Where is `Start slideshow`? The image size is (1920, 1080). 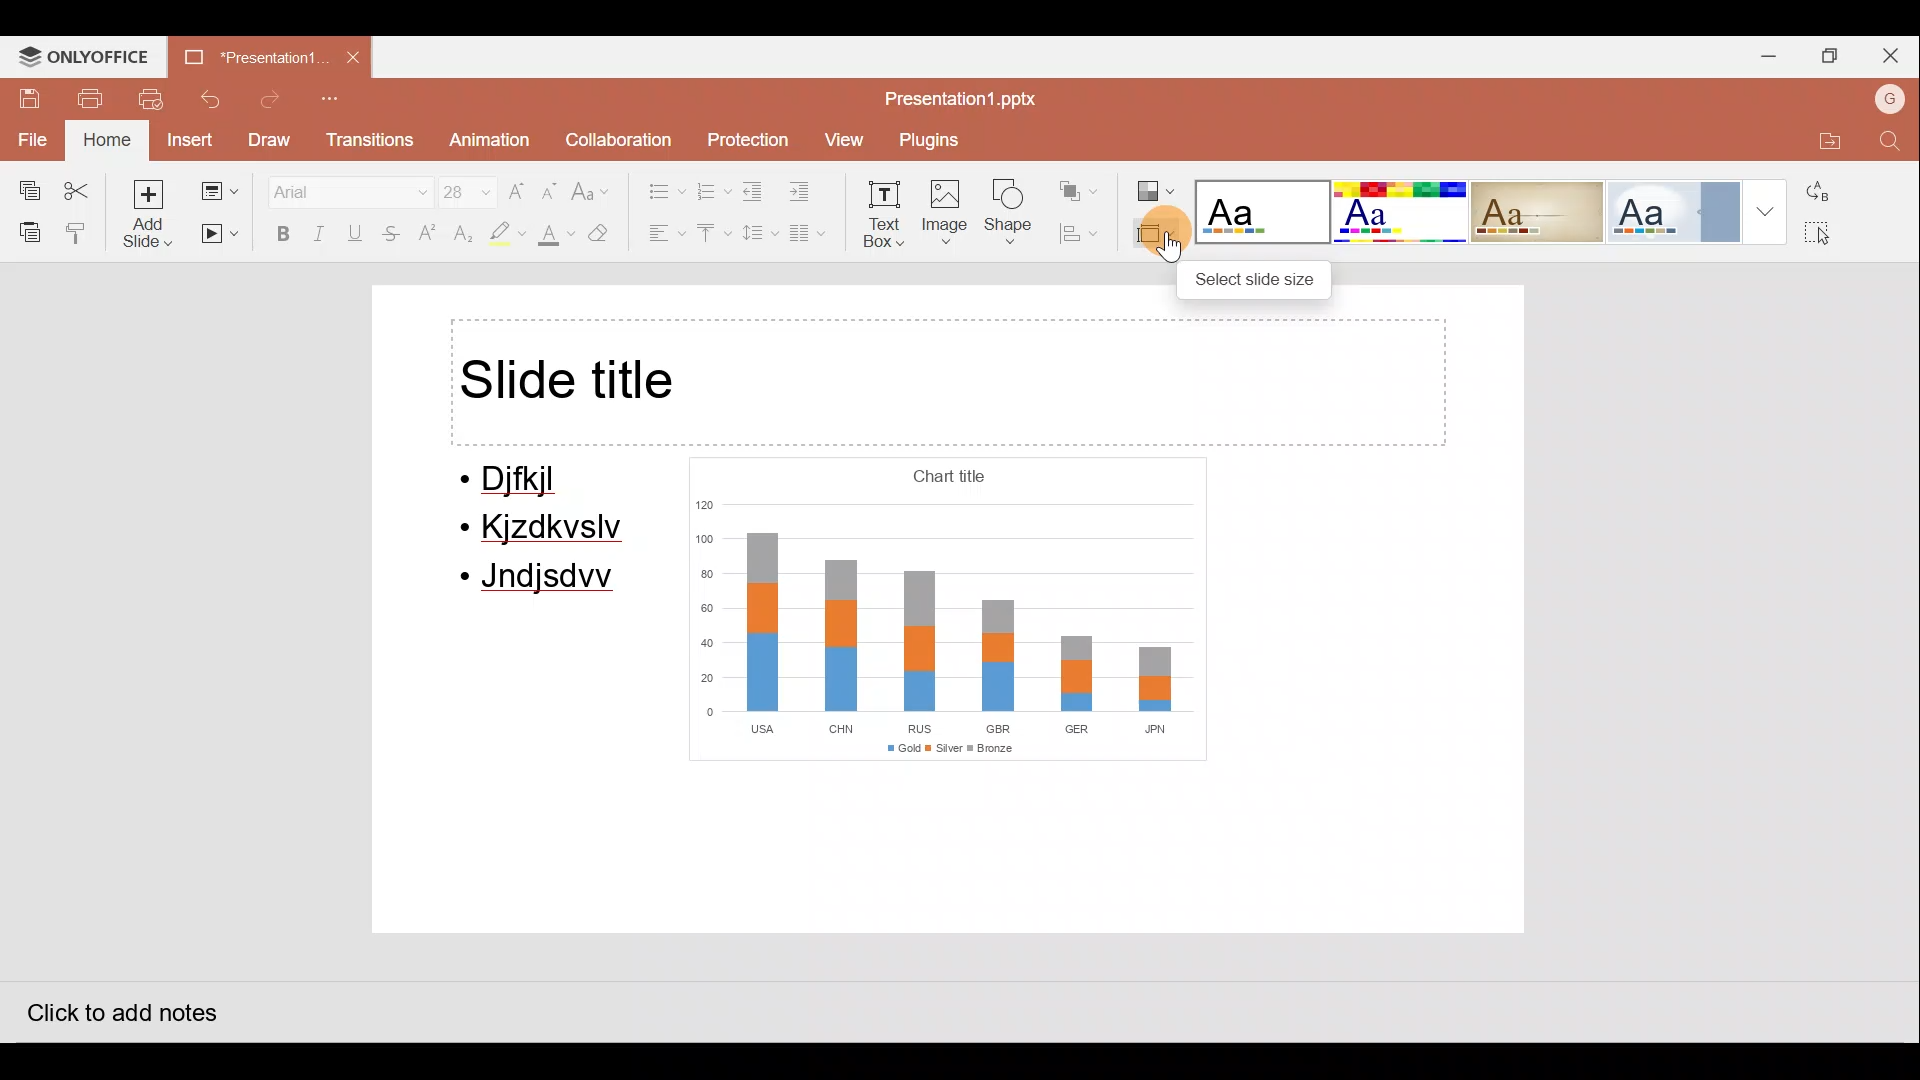 Start slideshow is located at coordinates (220, 235).